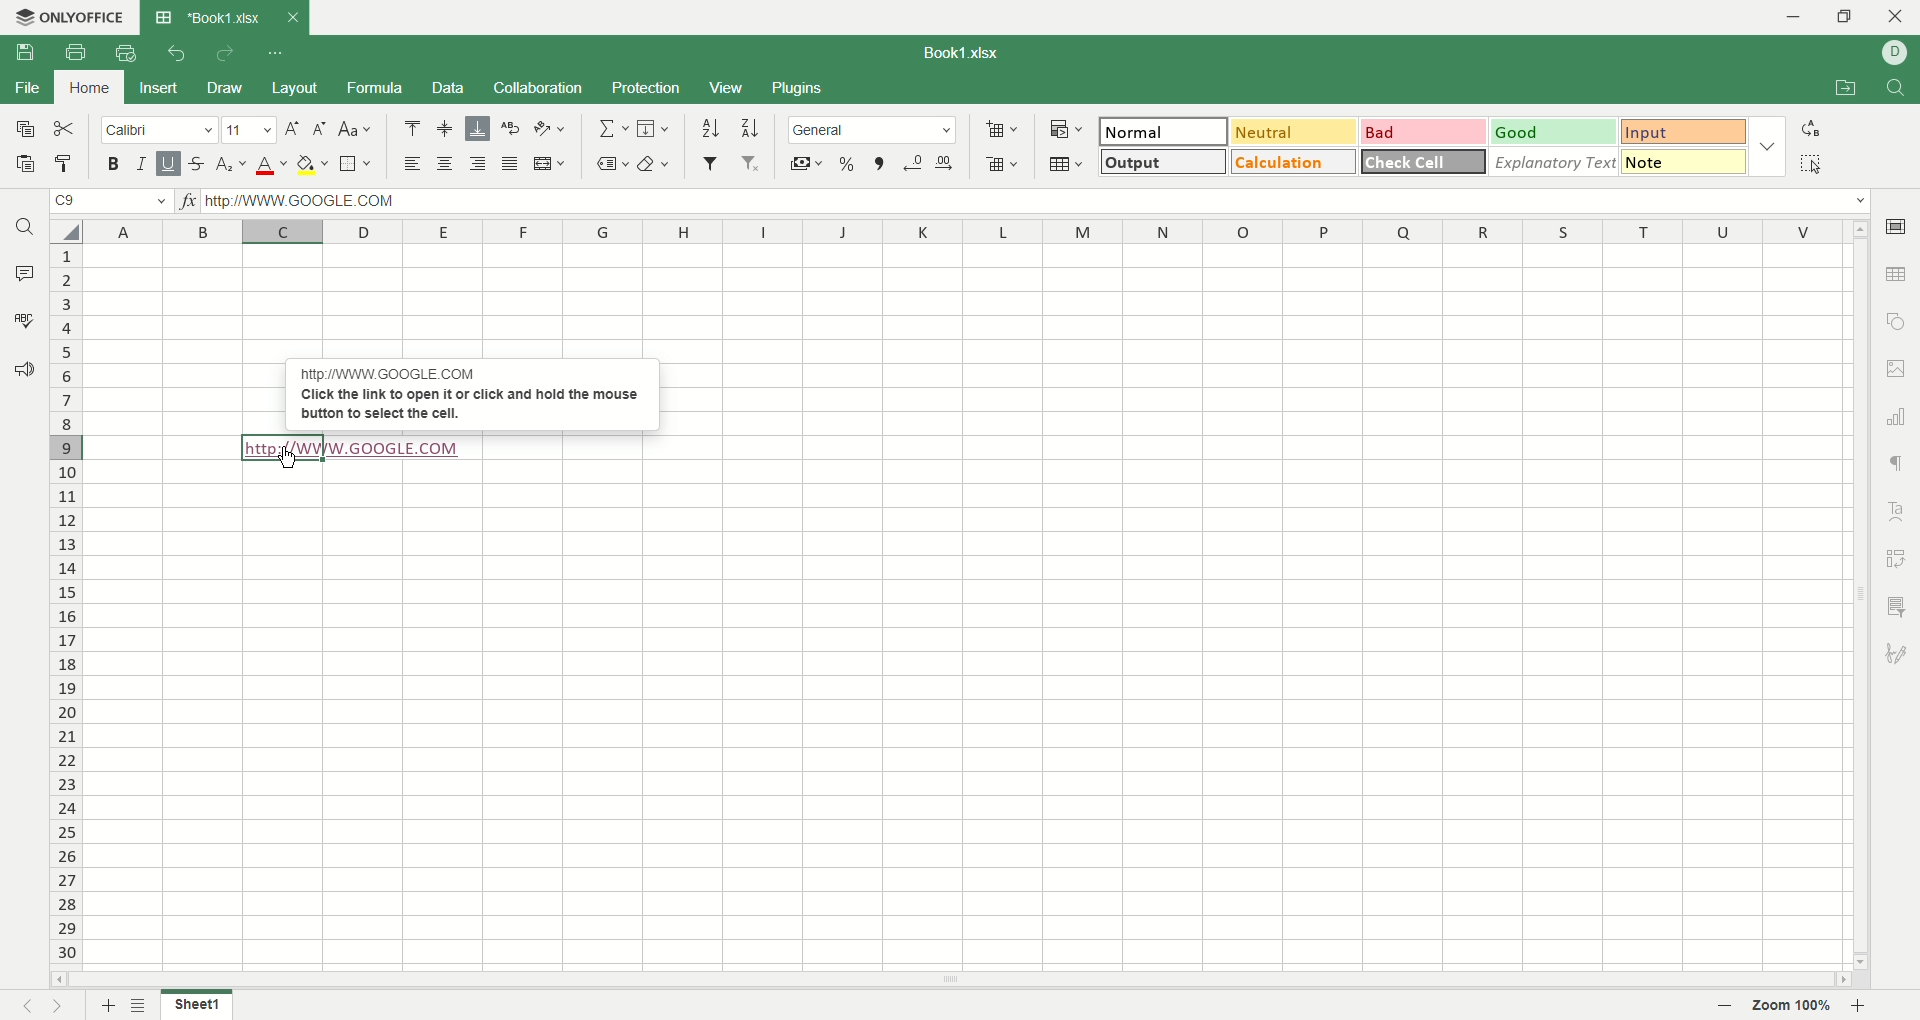  What do you see at coordinates (1294, 162) in the screenshot?
I see `calculation` at bounding box center [1294, 162].